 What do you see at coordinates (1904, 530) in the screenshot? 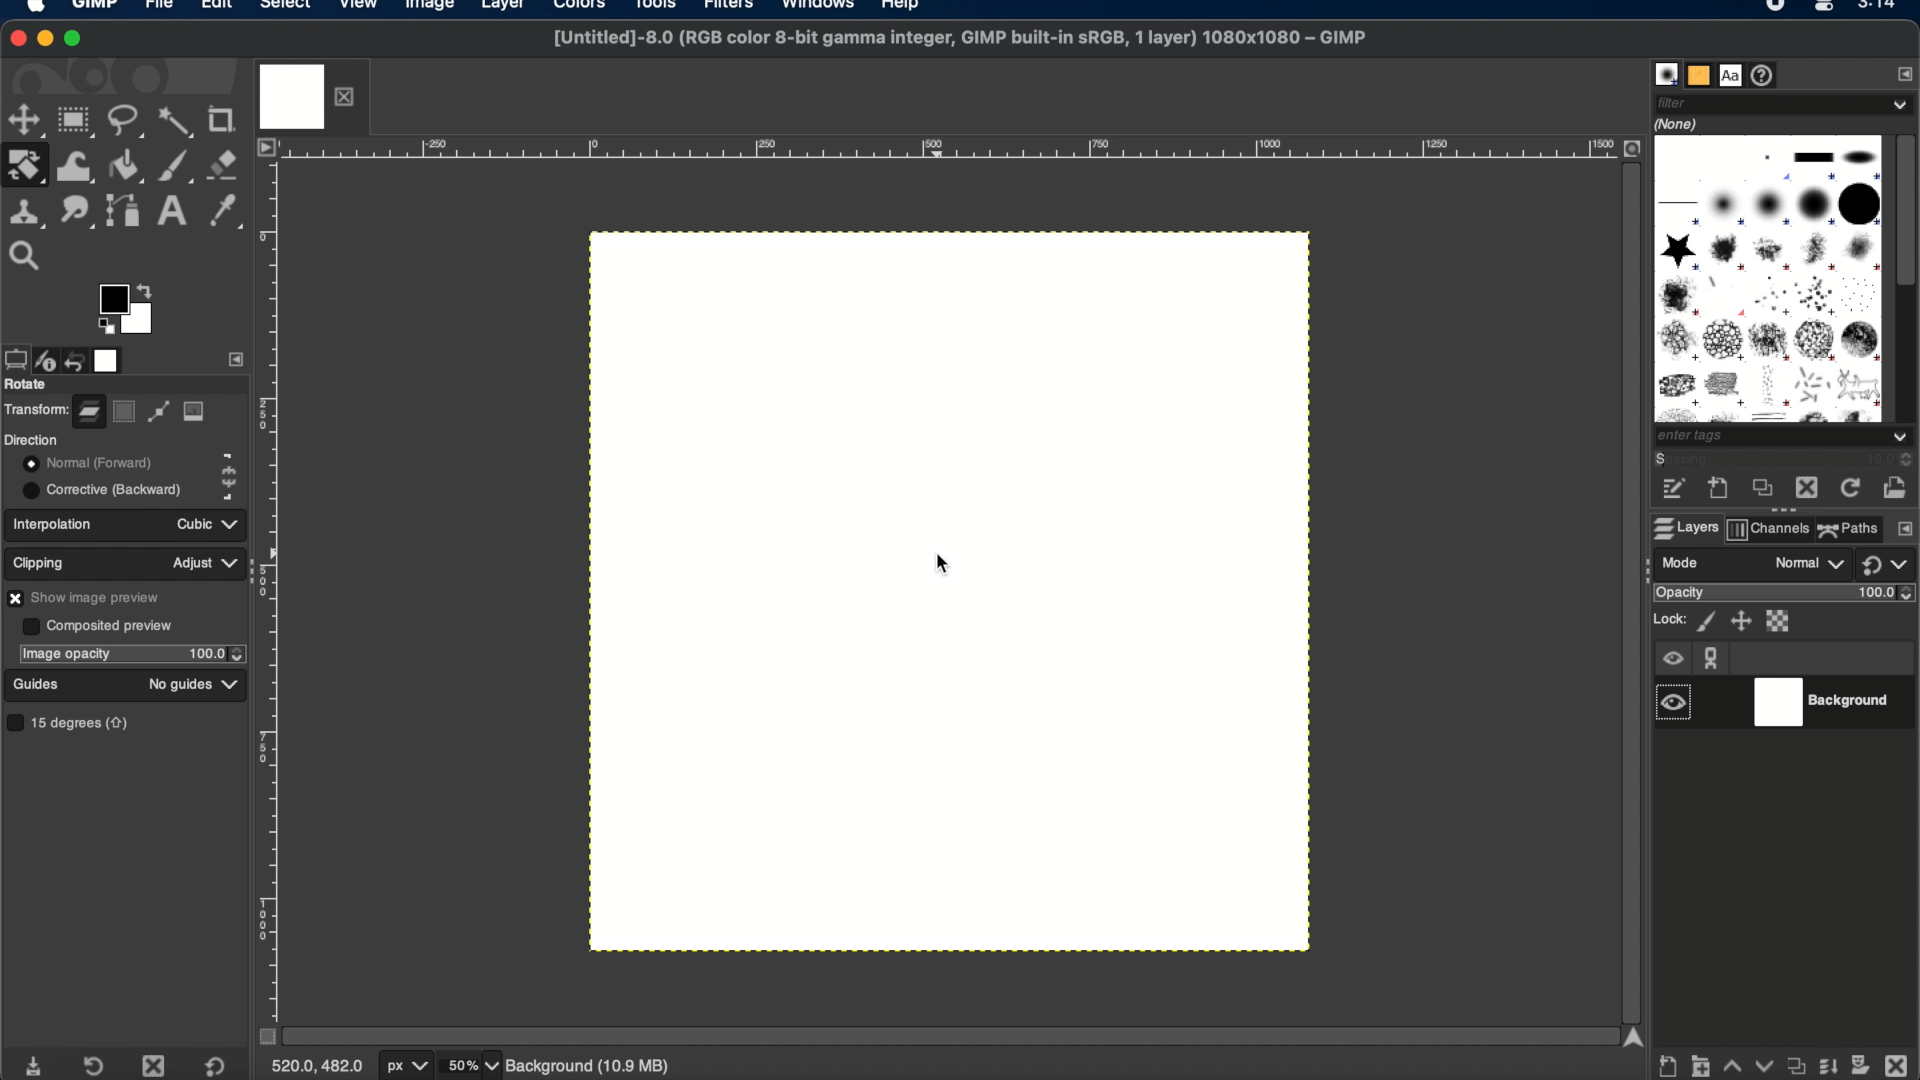
I see `configure this tab` at bounding box center [1904, 530].